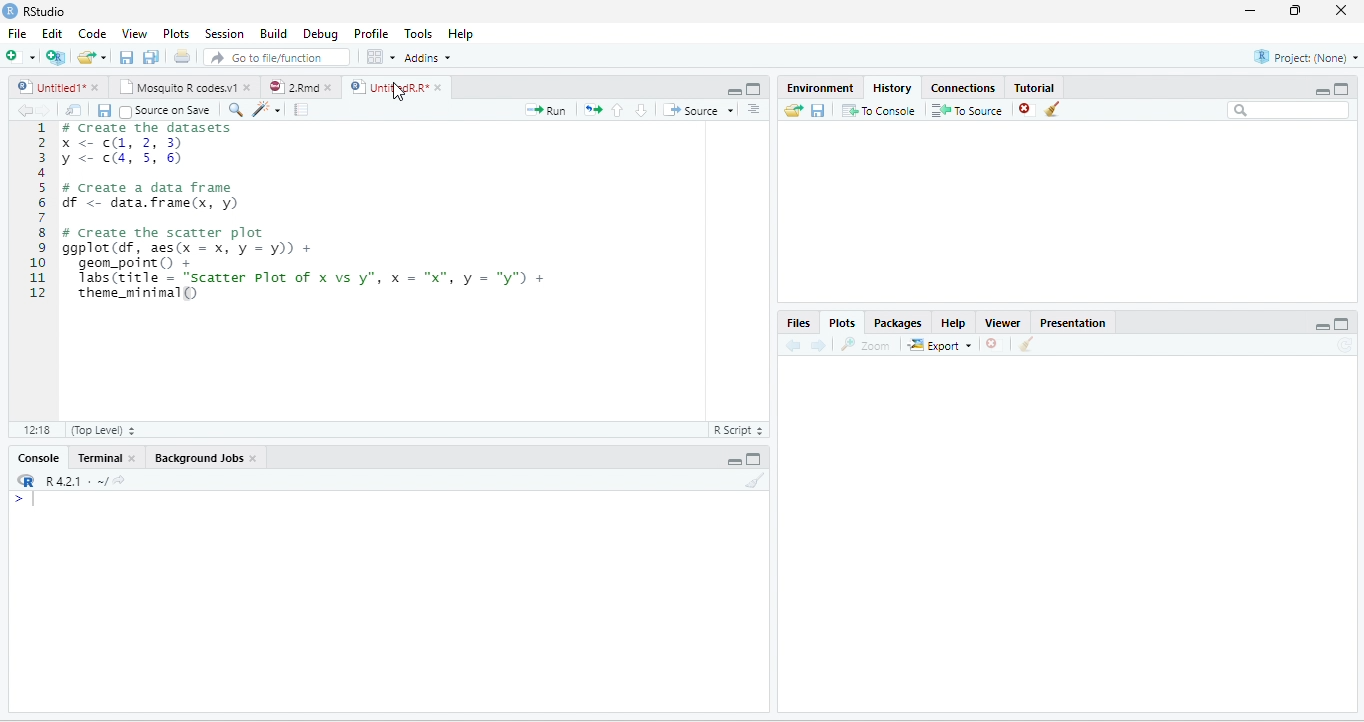 The image size is (1364, 722). I want to click on File, so click(18, 33).